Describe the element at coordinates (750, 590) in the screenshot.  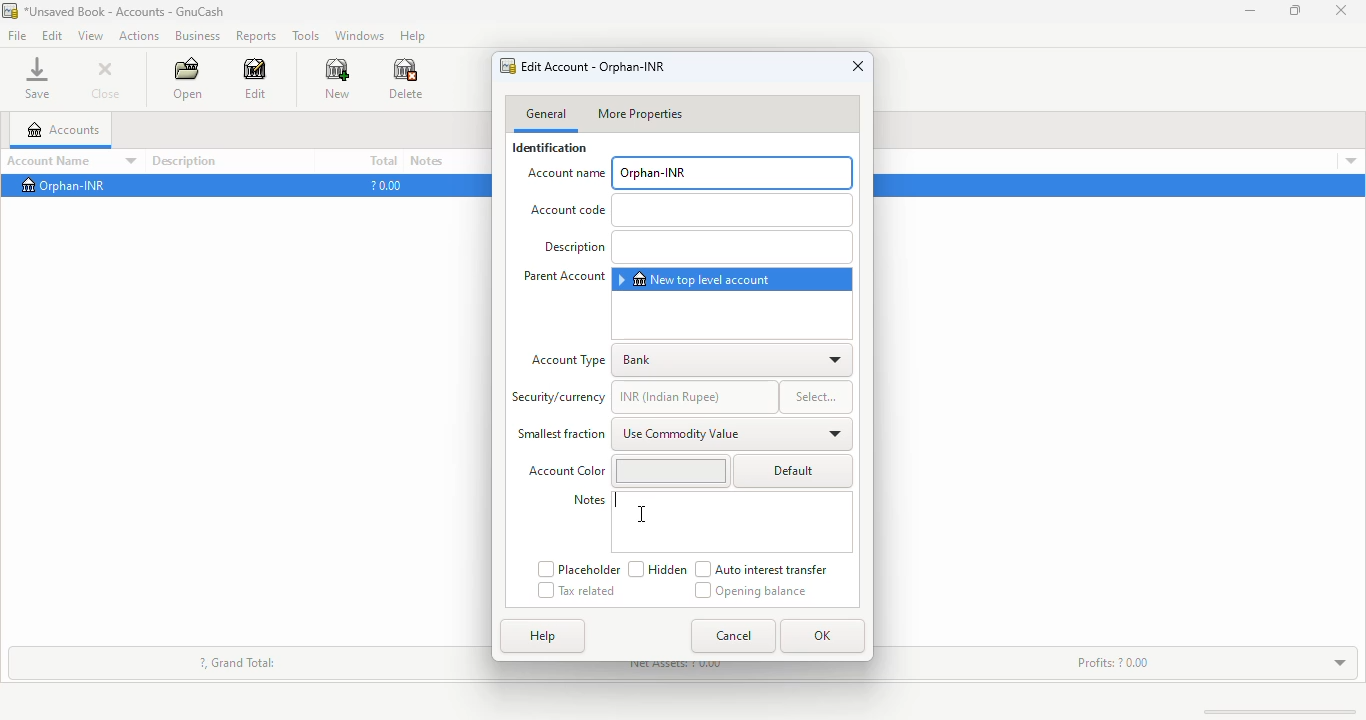
I see `opening balance` at that location.